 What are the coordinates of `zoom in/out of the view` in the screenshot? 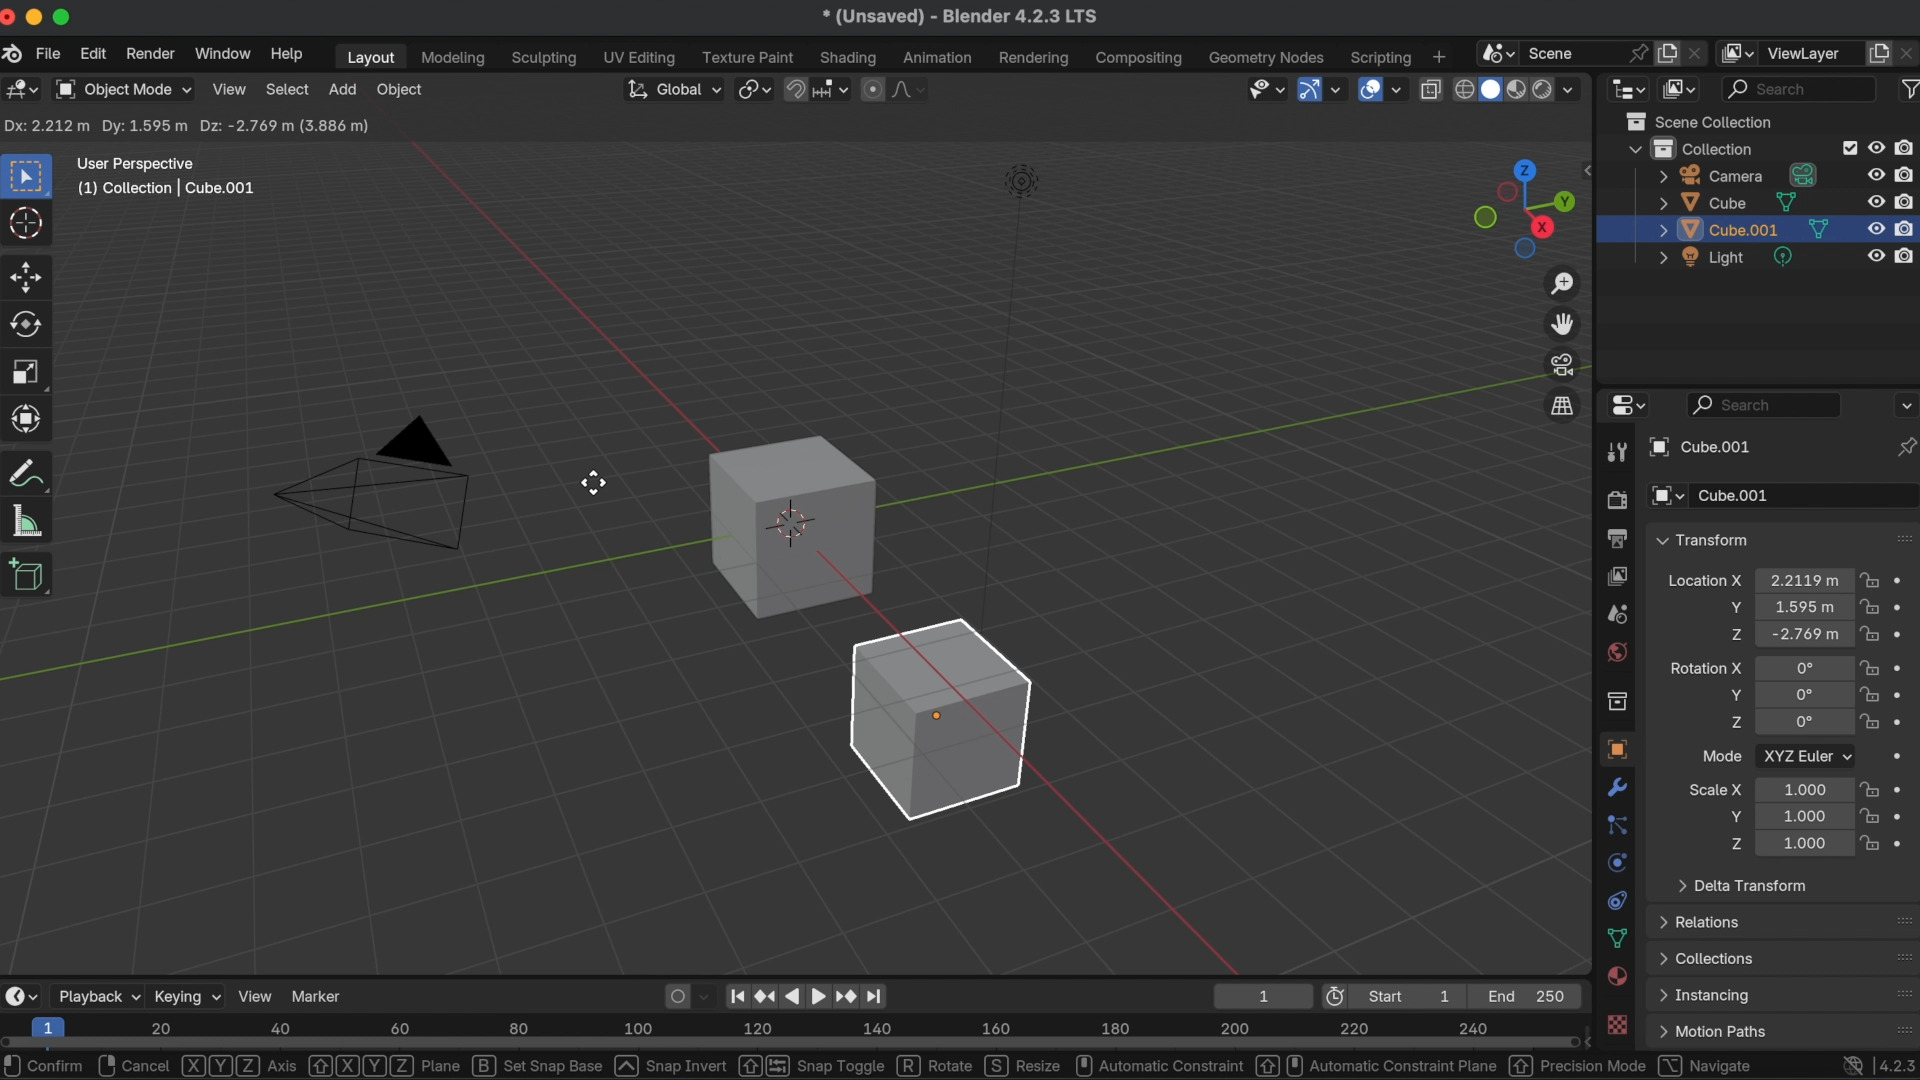 It's located at (1565, 284).